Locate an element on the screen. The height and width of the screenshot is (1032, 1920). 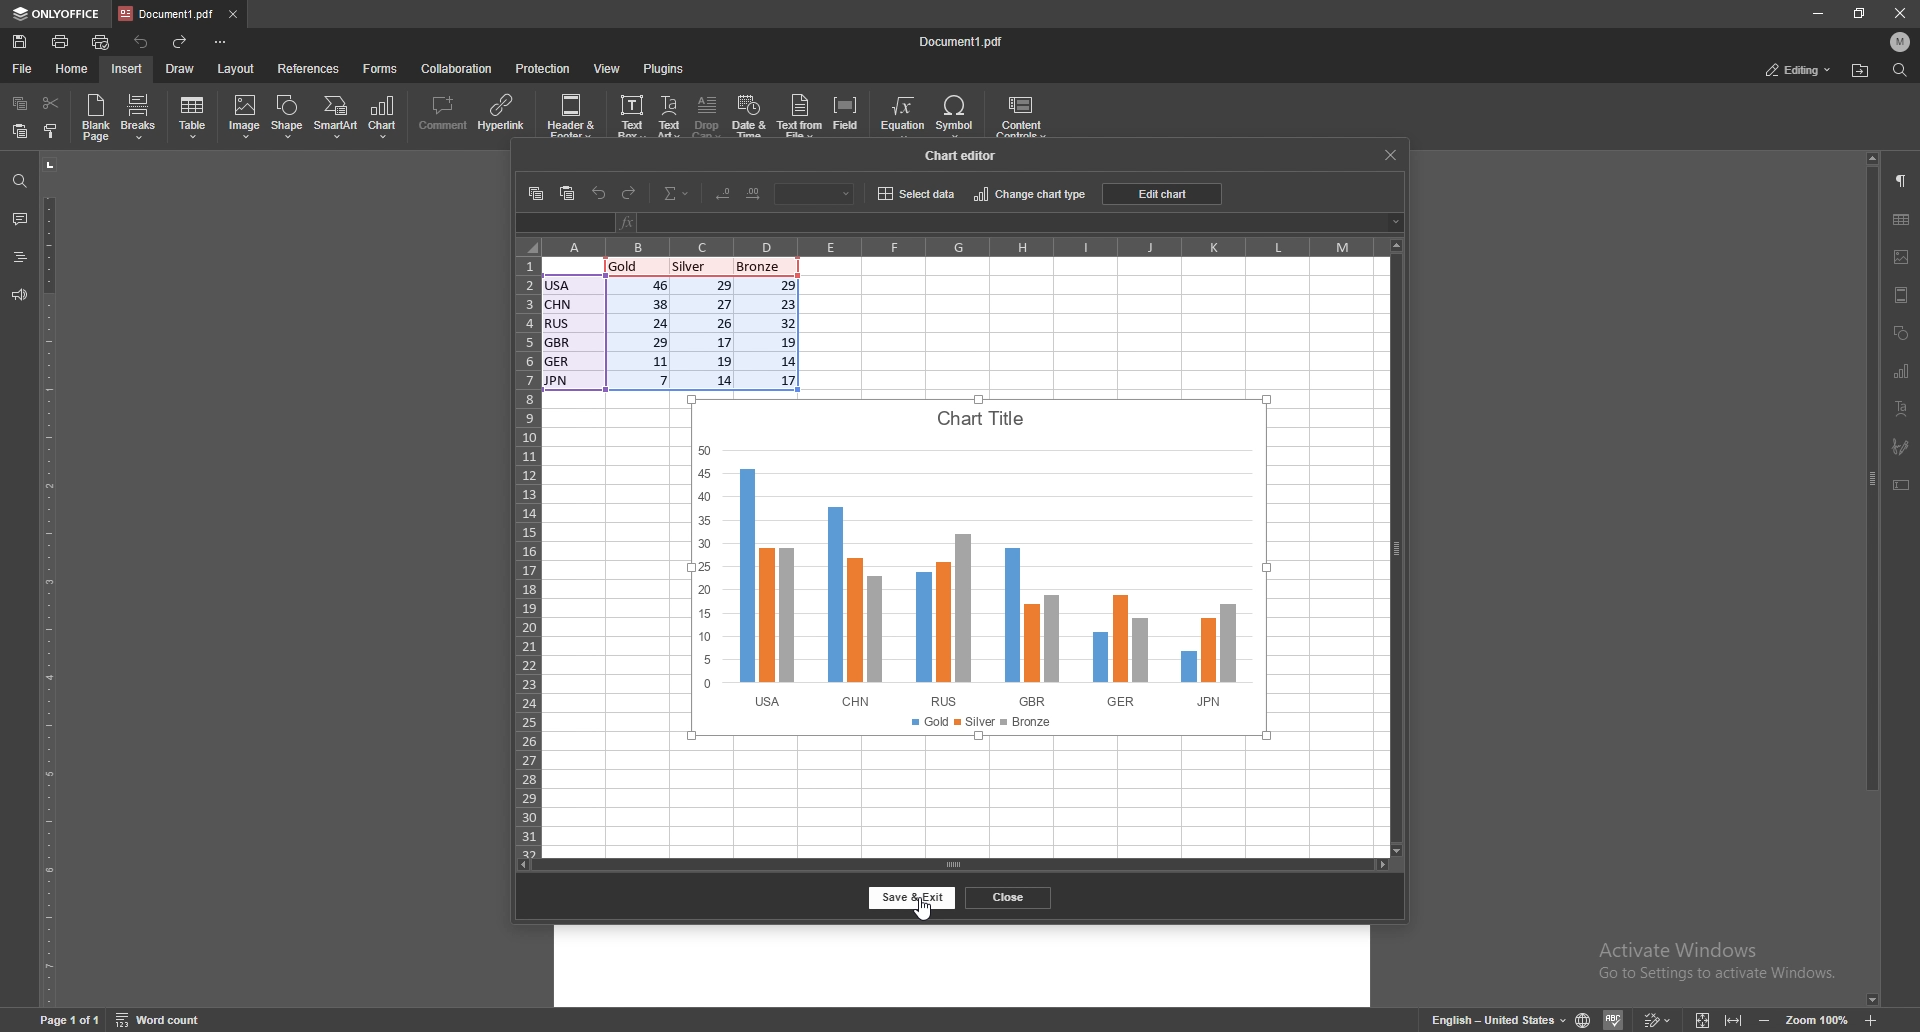
redo is located at coordinates (181, 42).